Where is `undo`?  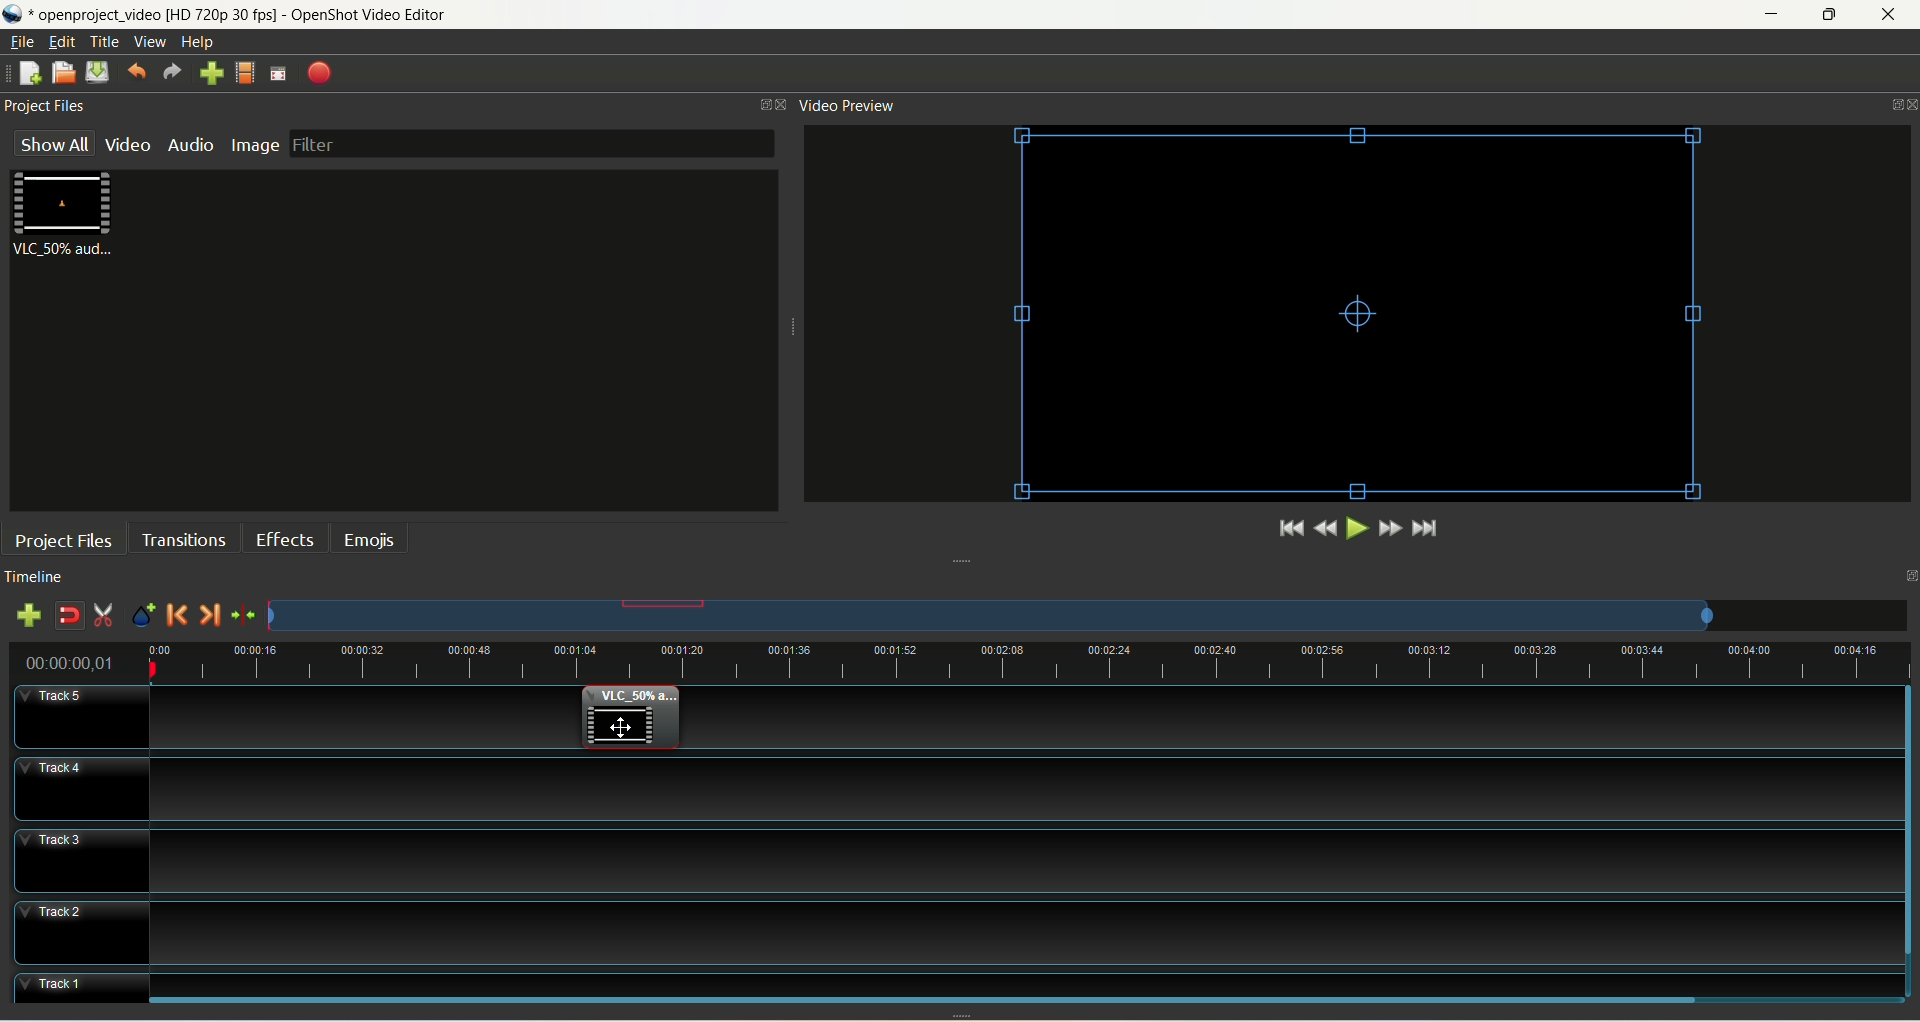
undo is located at coordinates (136, 74).